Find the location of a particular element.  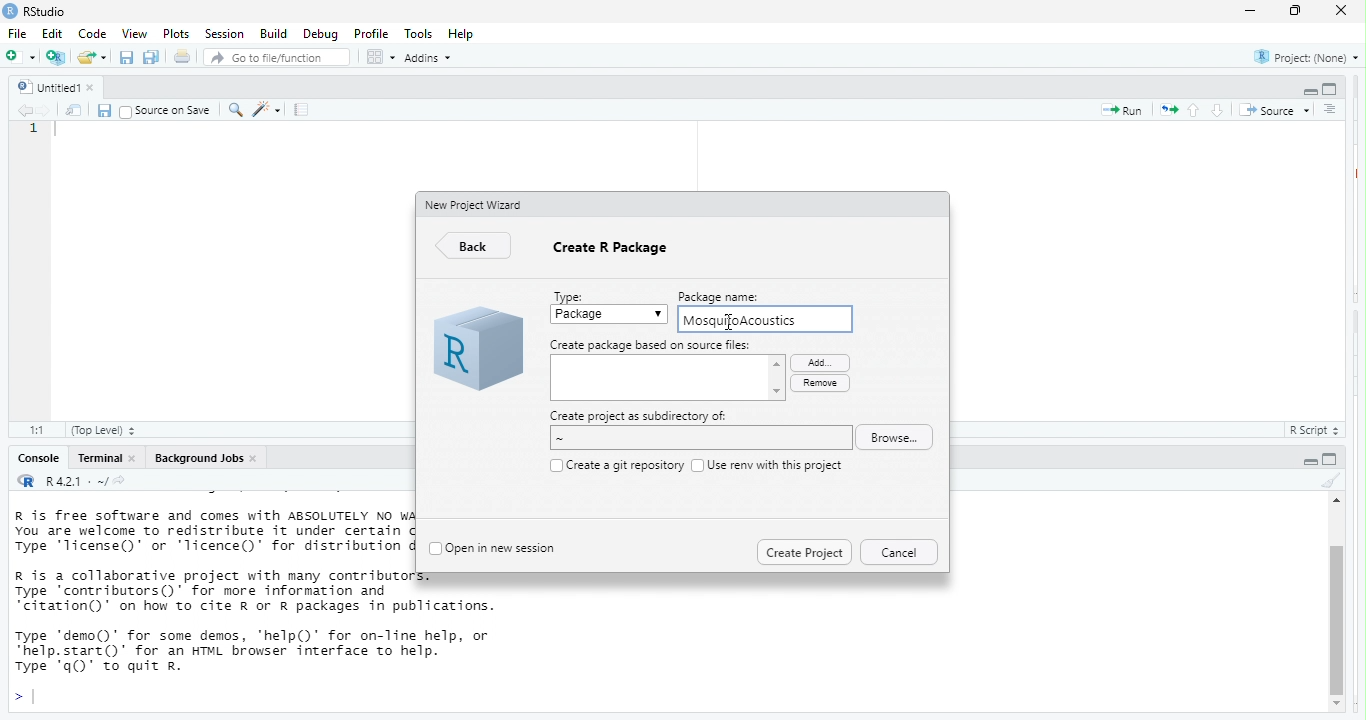

(Top Level)  is located at coordinates (104, 431).